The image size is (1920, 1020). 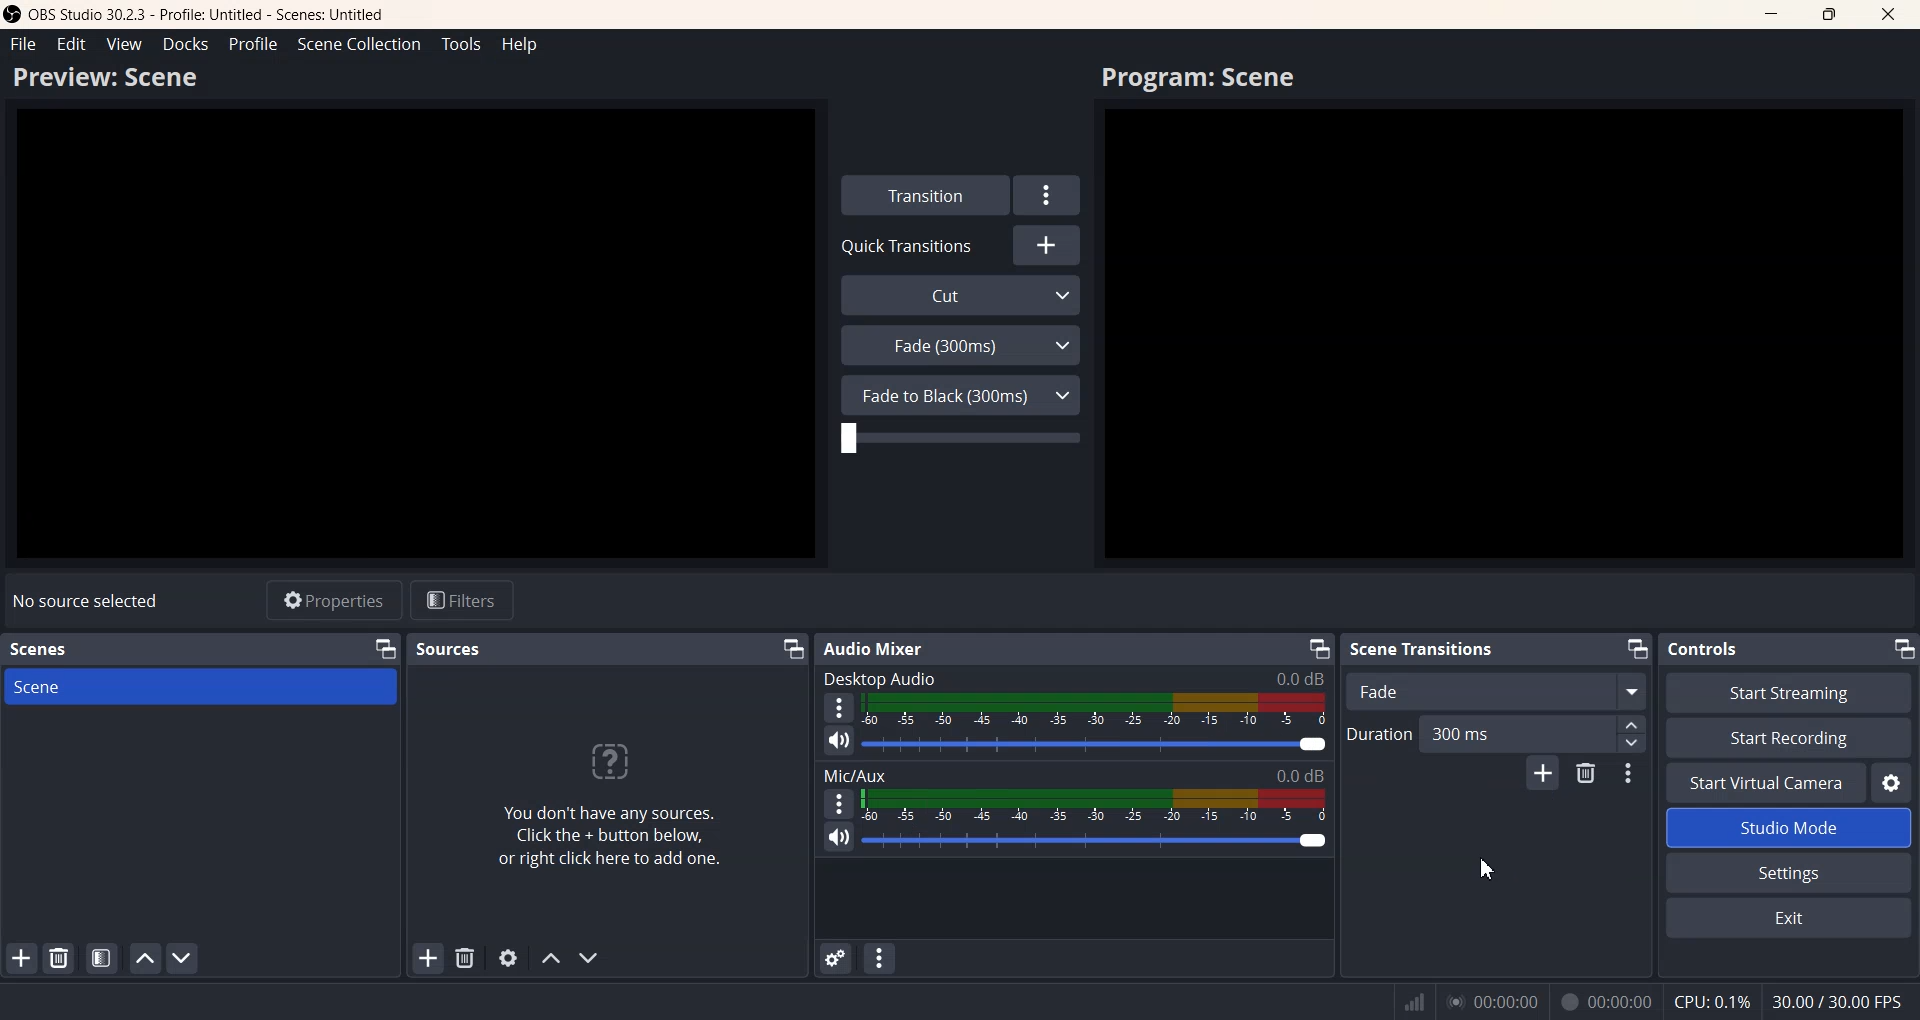 I want to click on Start Recording, so click(x=1794, y=738).